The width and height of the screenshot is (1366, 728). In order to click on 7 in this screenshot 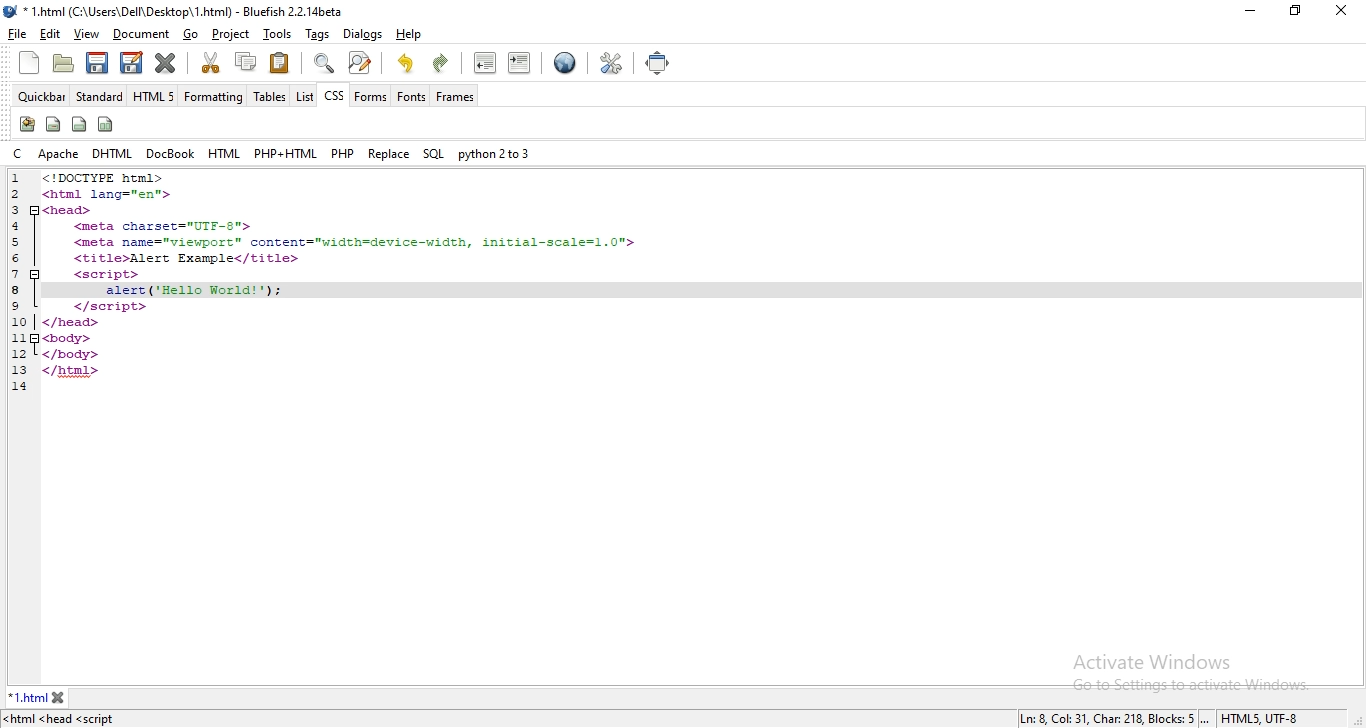, I will do `click(12, 274)`.